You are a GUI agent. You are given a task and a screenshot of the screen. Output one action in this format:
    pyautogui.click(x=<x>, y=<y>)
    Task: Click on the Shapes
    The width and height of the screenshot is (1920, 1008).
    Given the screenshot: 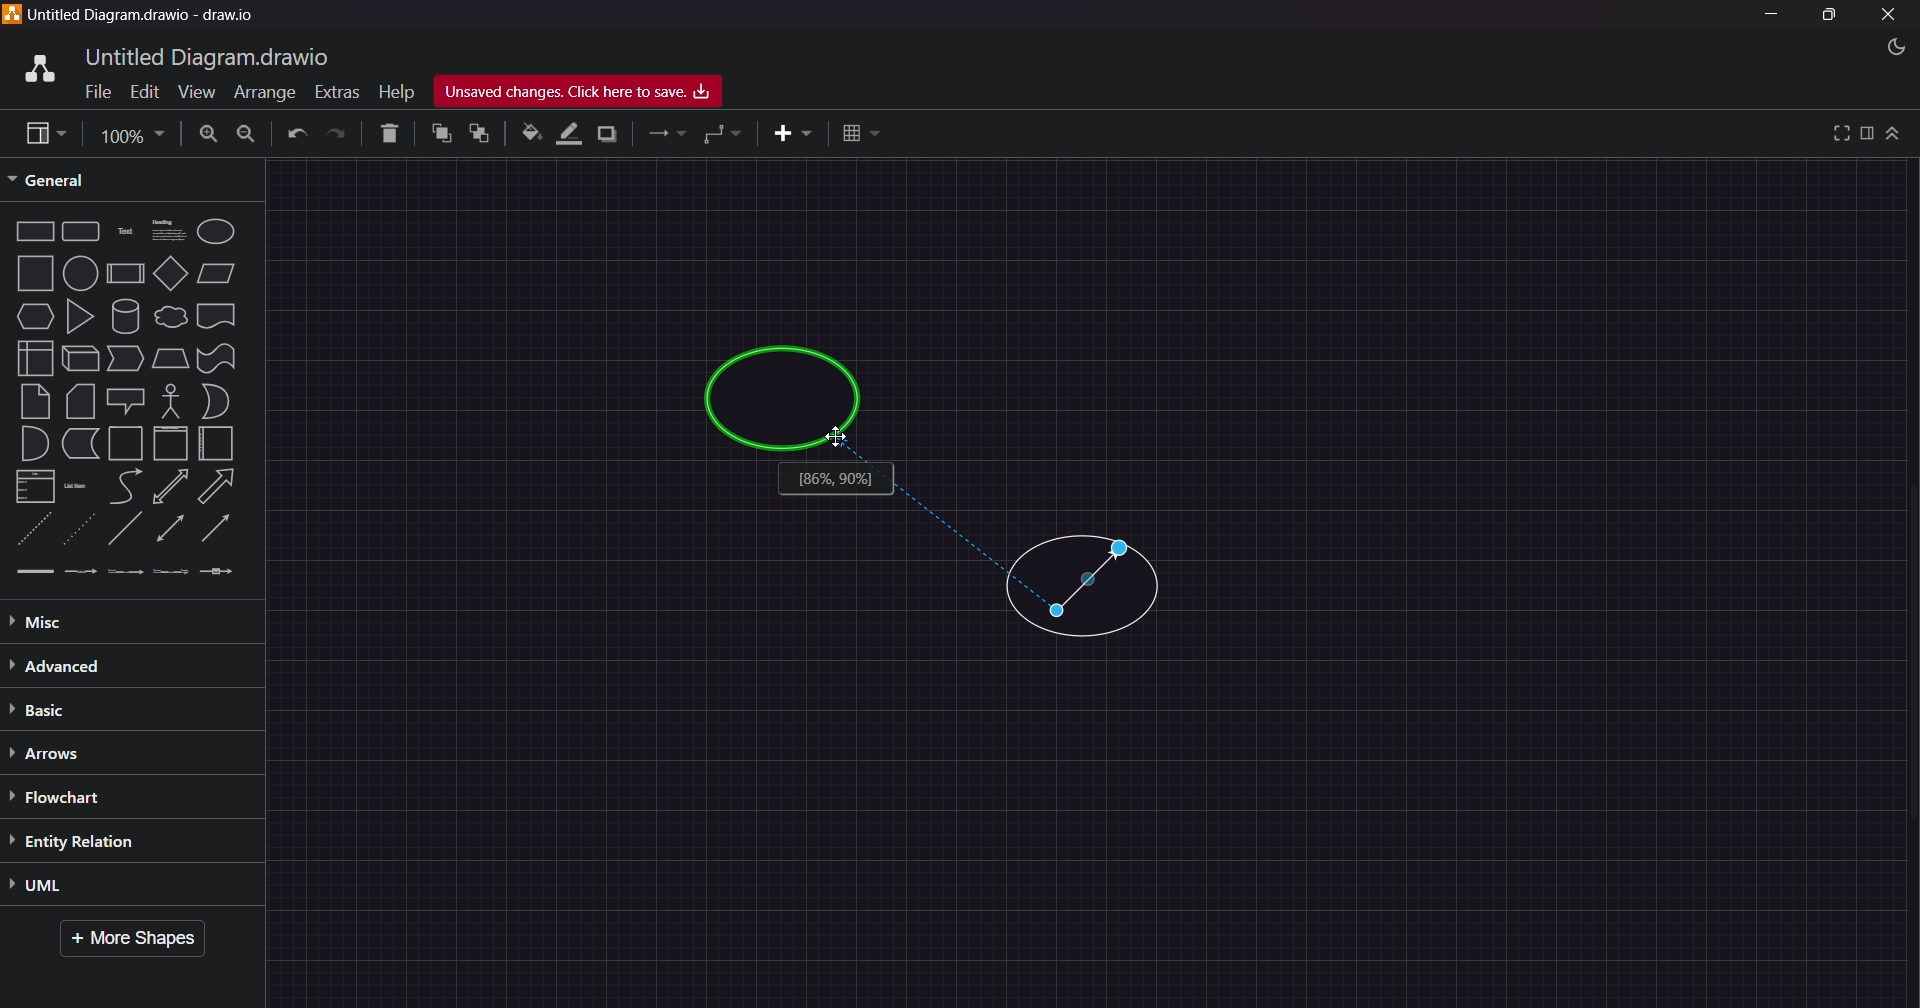 What is the action you would take?
    pyautogui.click(x=127, y=400)
    